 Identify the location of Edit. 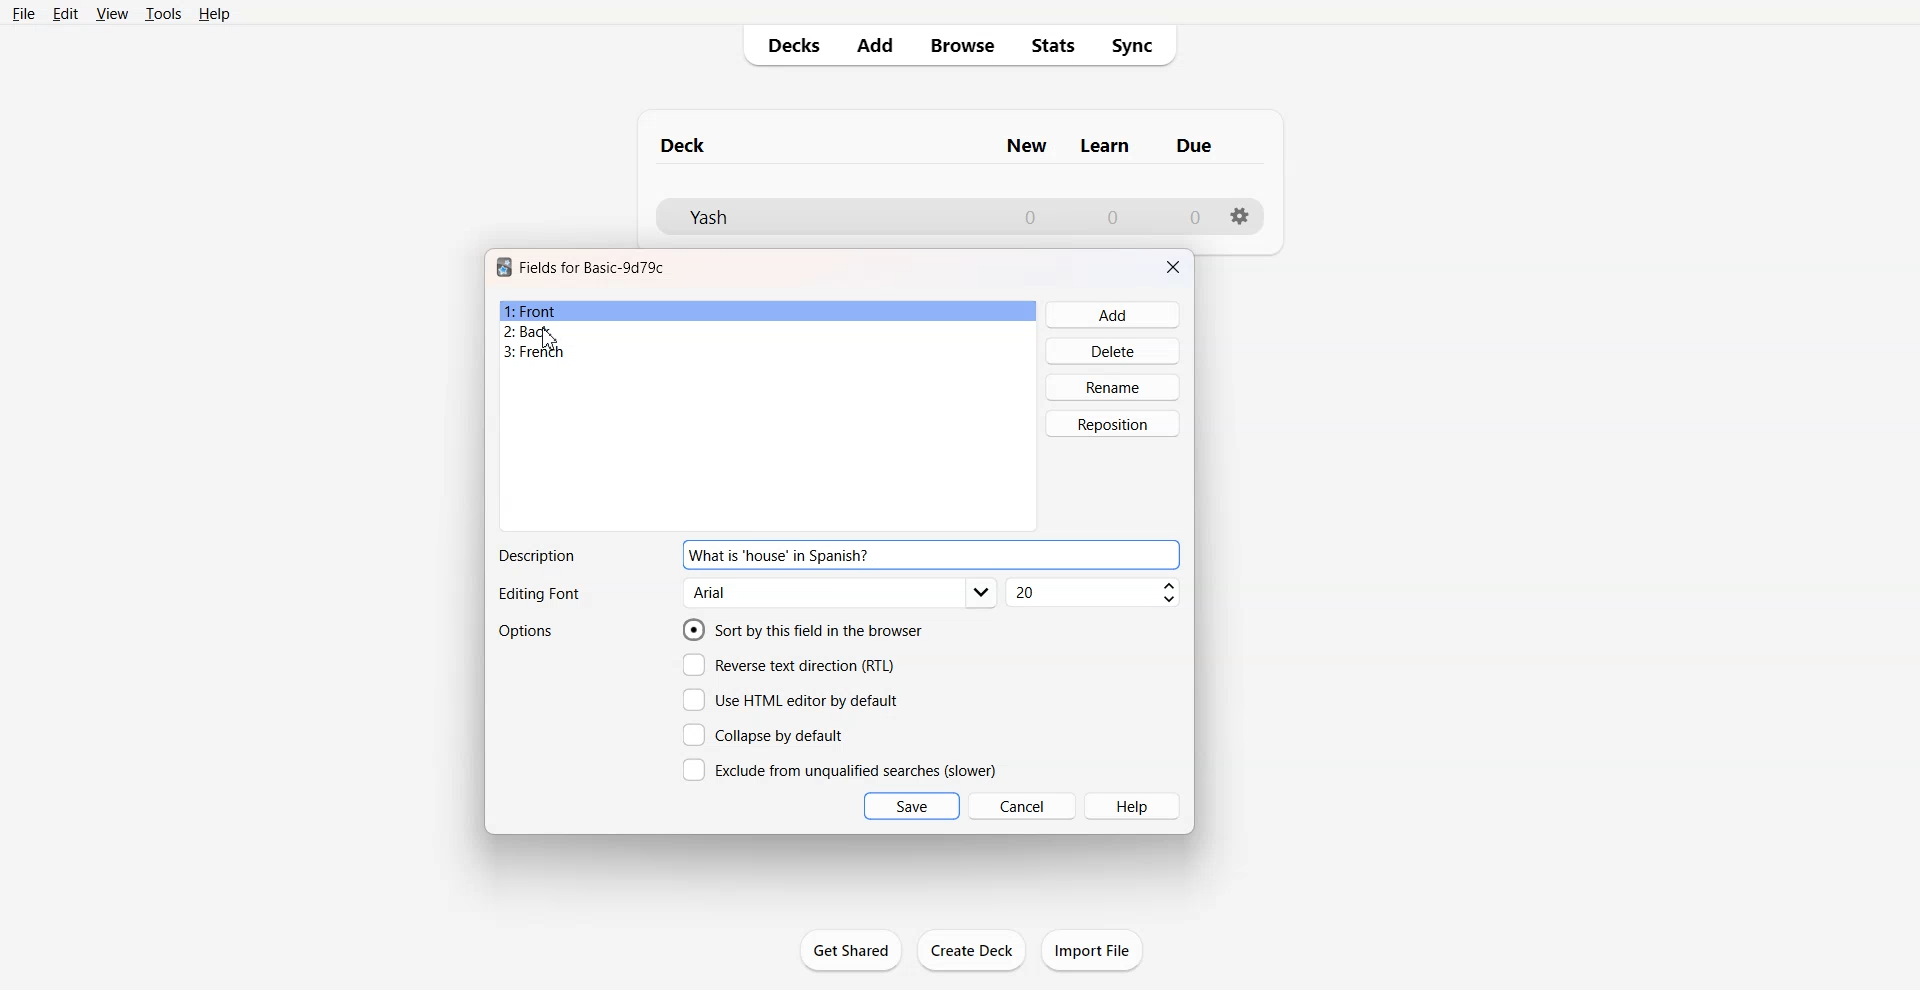
(65, 14).